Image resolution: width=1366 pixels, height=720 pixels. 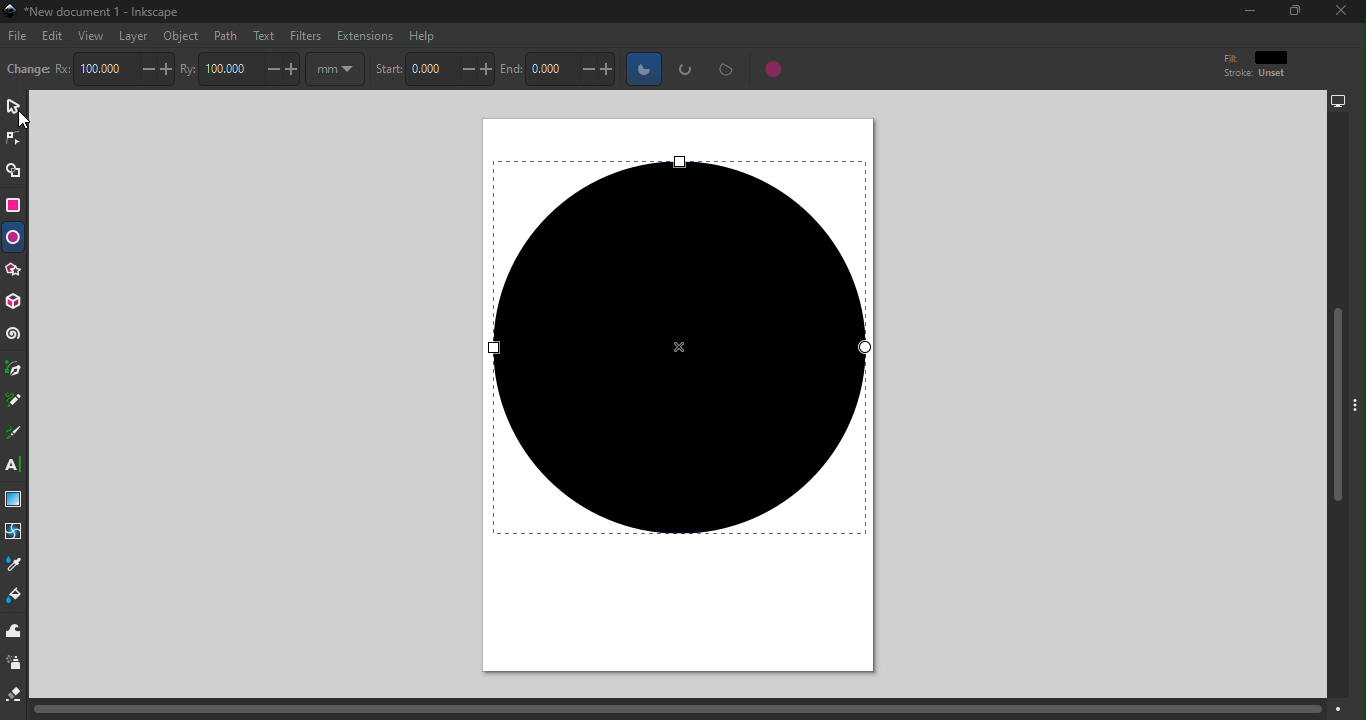 What do you see at coordinates (1335, 406) in the screenshot?
I see `Vertical scroll bar` at bounding box center [1335, 406].